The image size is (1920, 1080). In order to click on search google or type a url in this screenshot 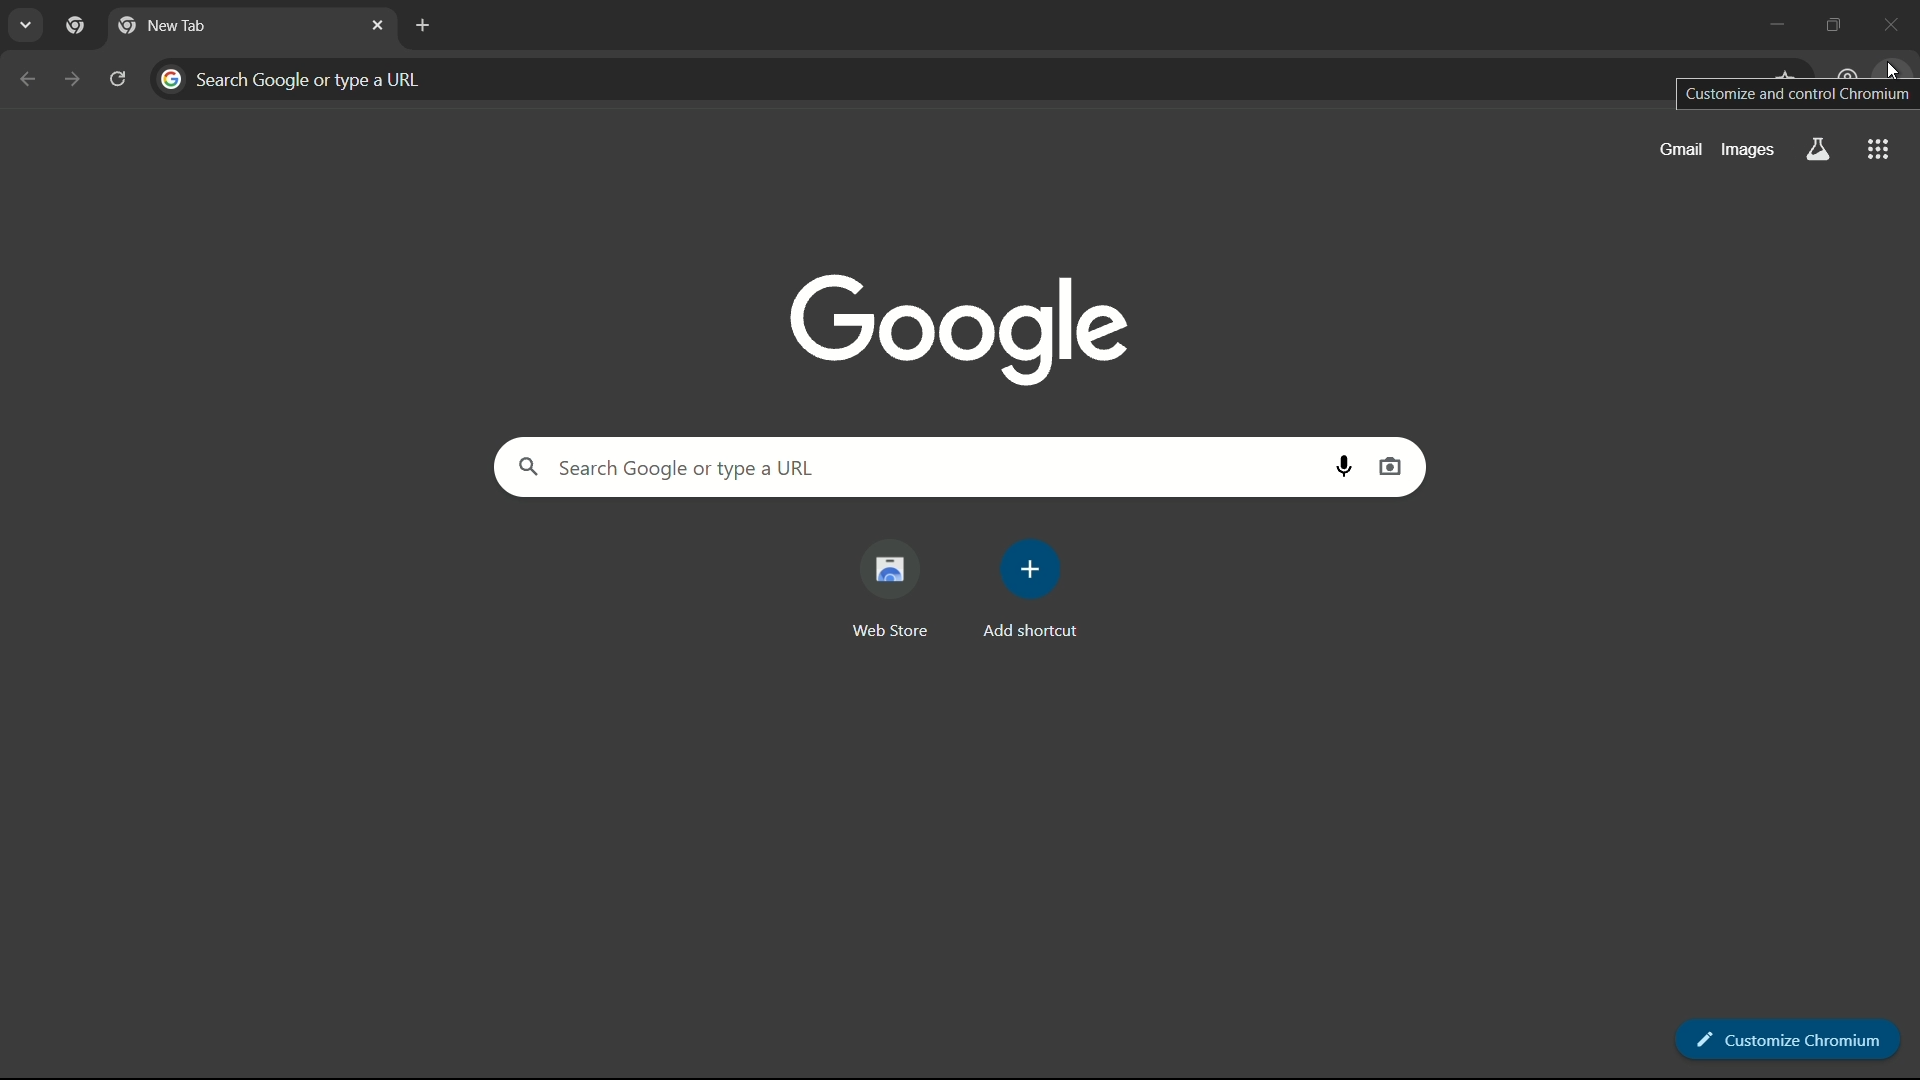, I will do `click(904, 466)`.